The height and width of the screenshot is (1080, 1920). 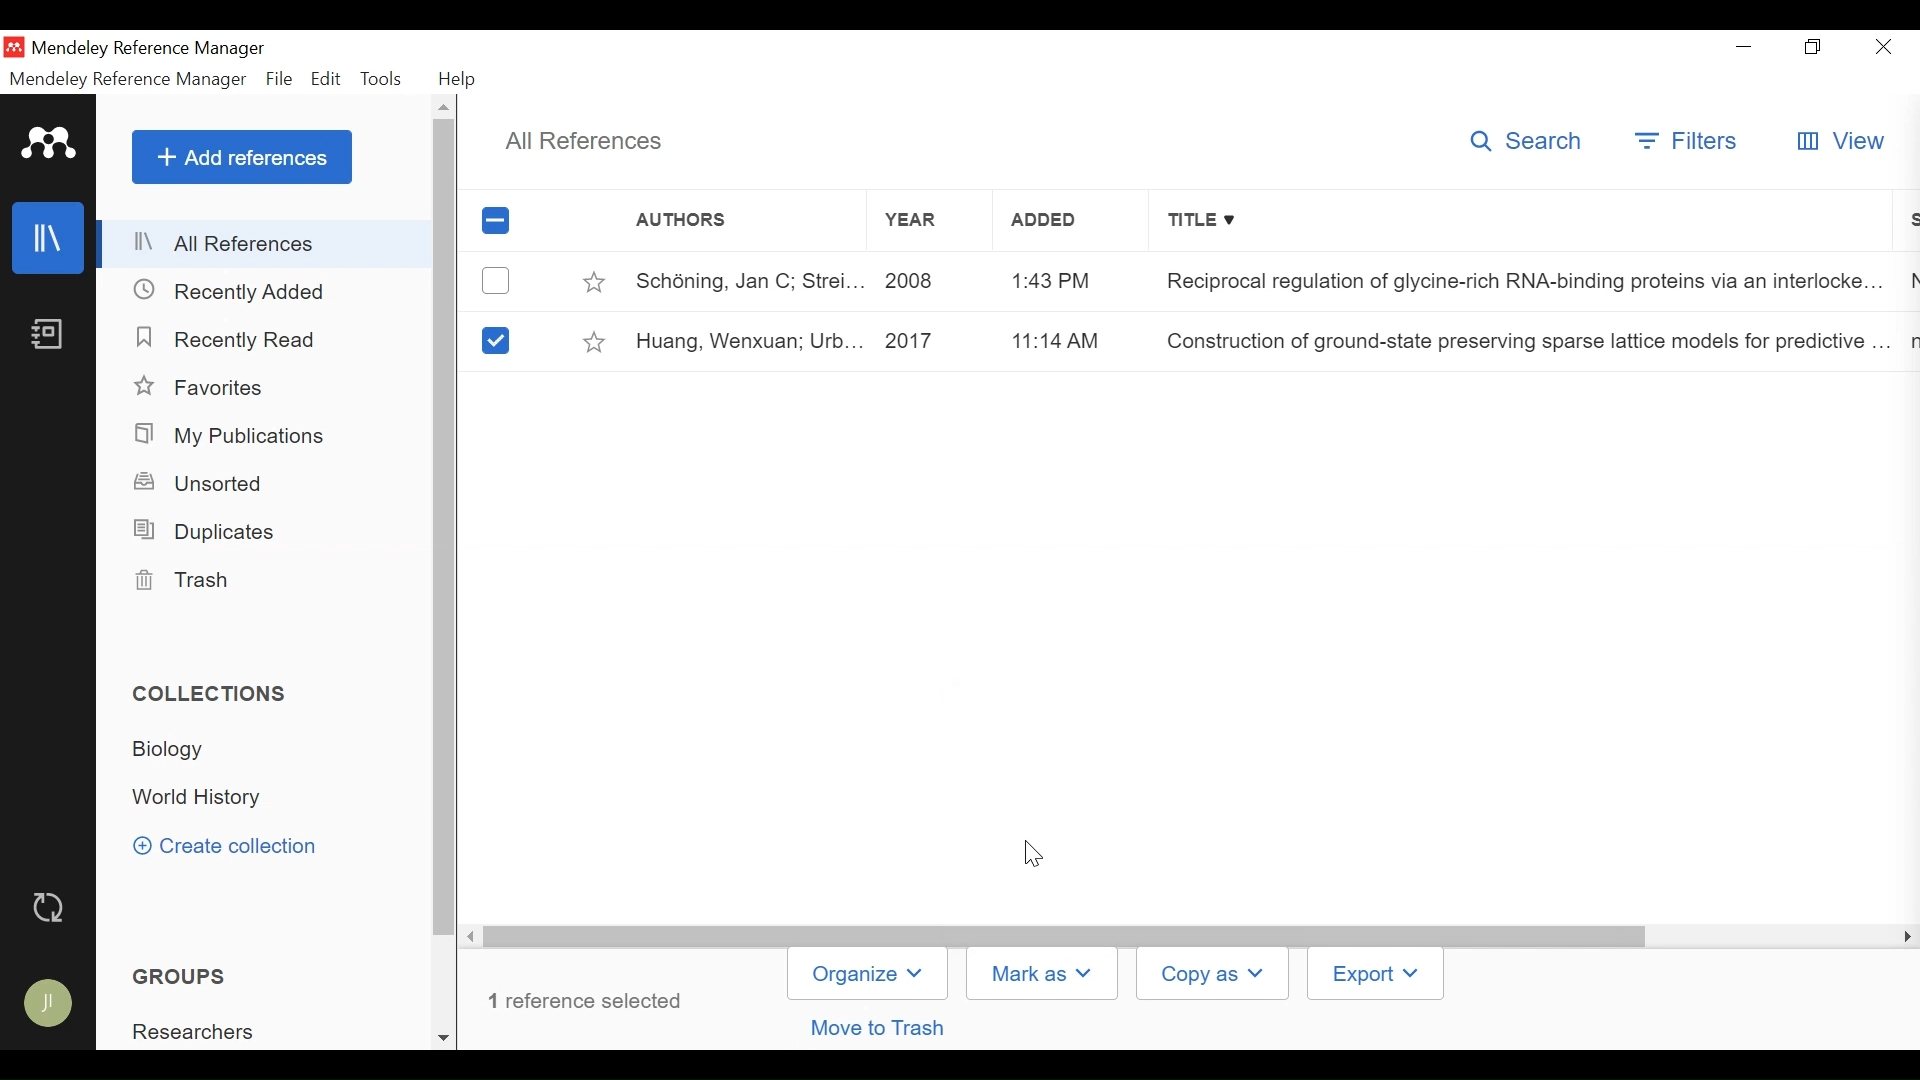 What do you see at coordinates (1036, 851) in the screenshot?
I see `Cursor` at bounding box center [1036, 851].